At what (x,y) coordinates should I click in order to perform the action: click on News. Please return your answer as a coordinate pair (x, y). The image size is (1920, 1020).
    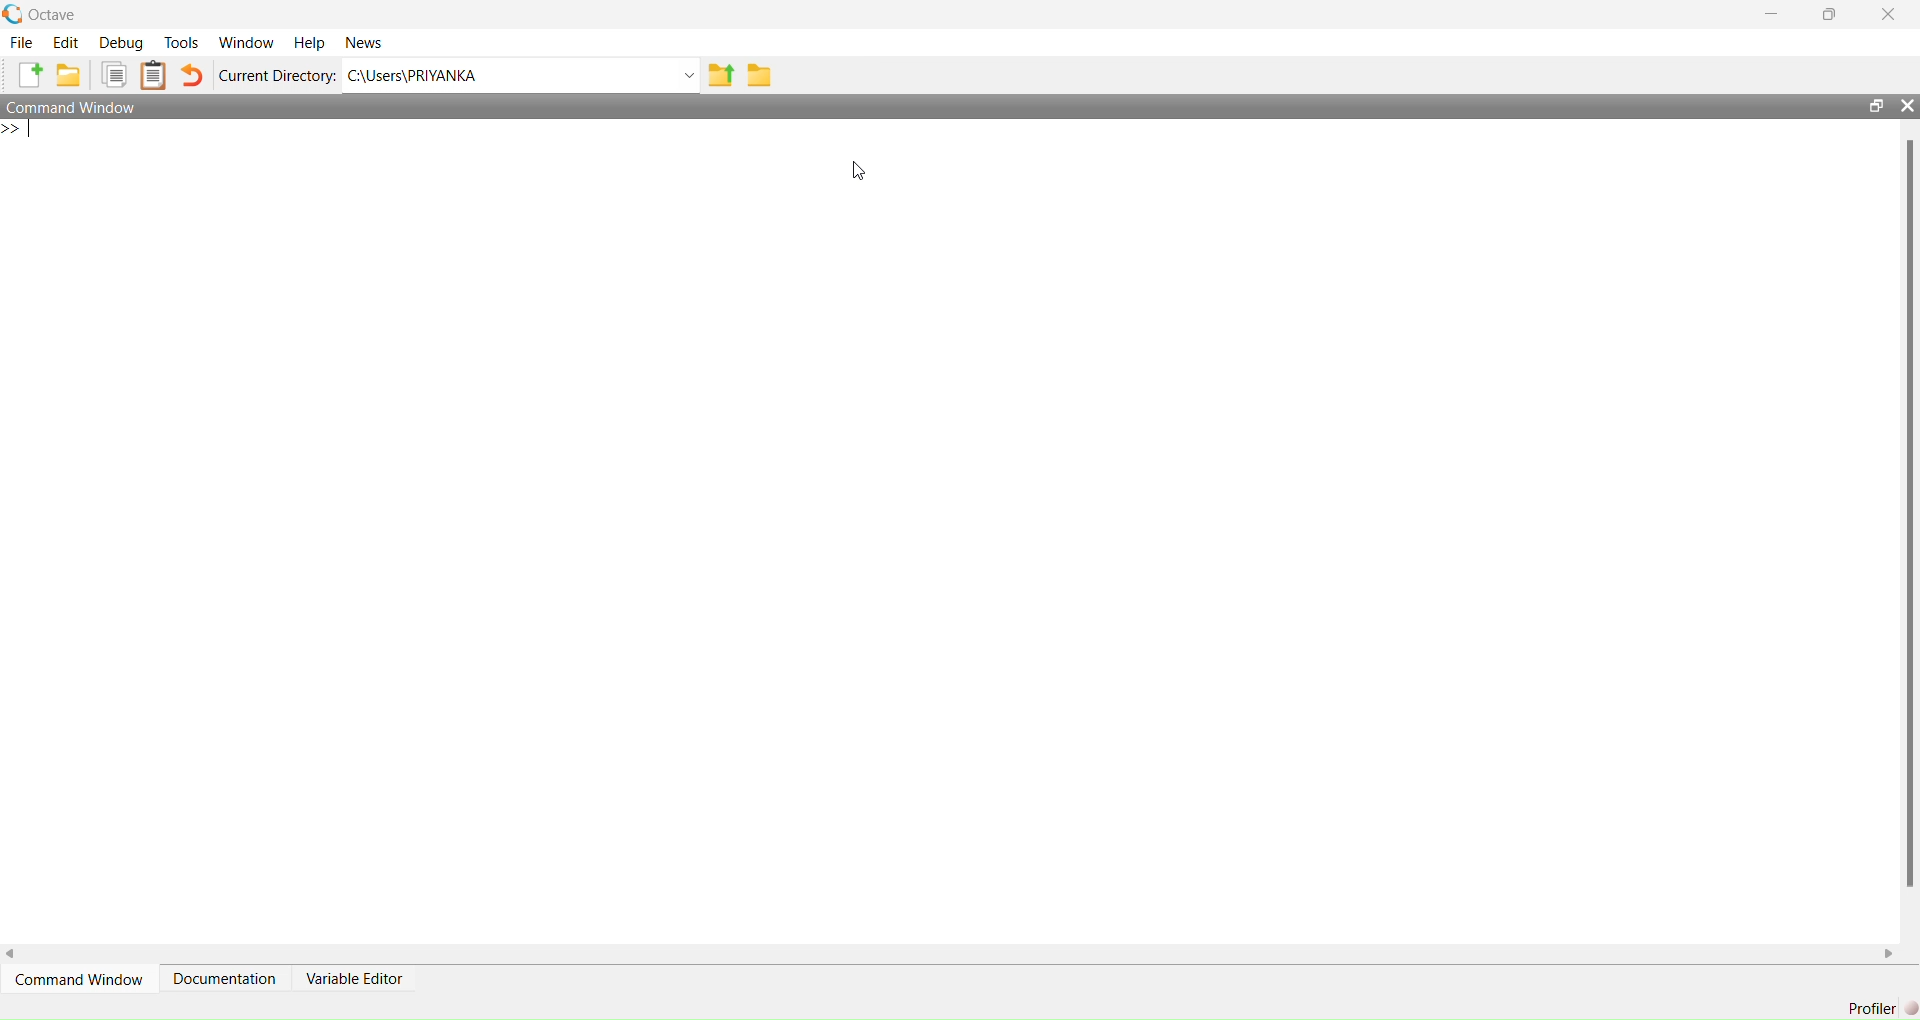
    Looking at the image, I should click on (366, 43).